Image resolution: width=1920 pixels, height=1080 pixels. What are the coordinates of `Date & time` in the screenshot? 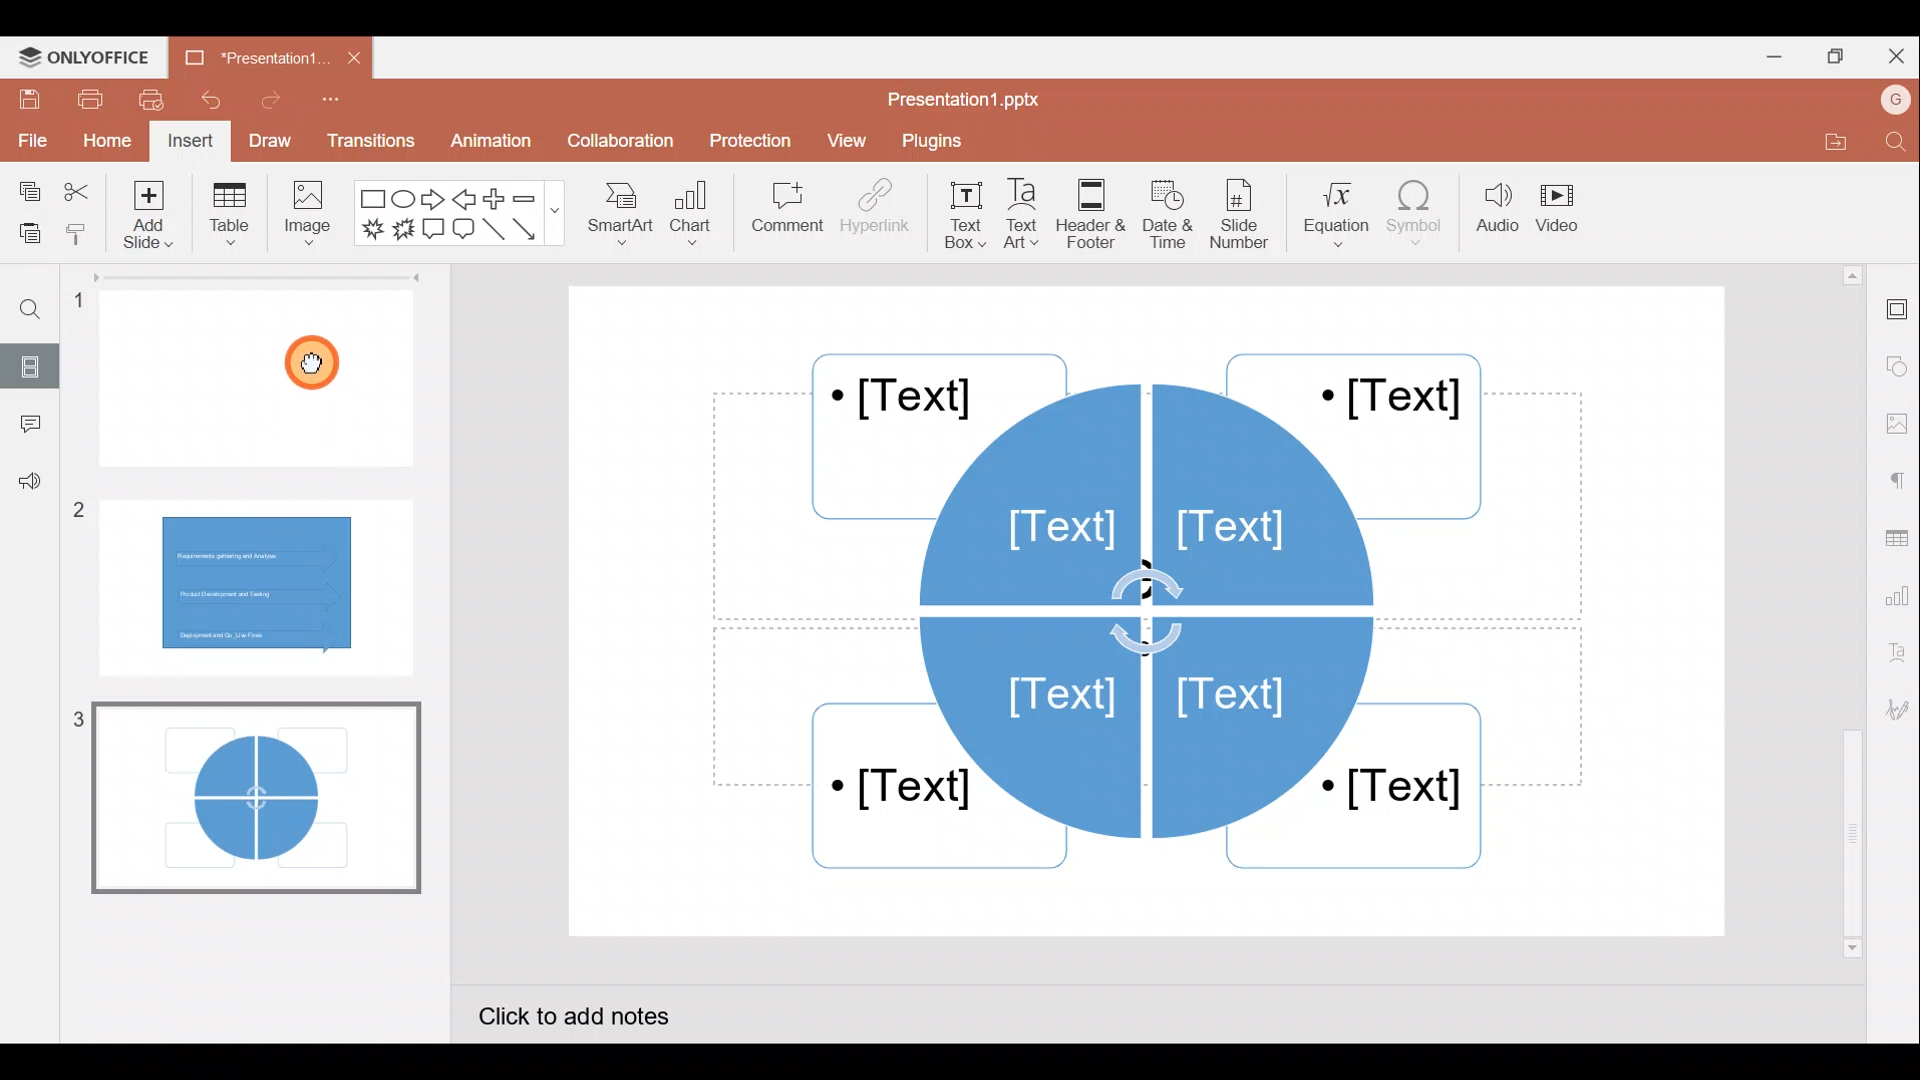 It's located at (1172, 214).